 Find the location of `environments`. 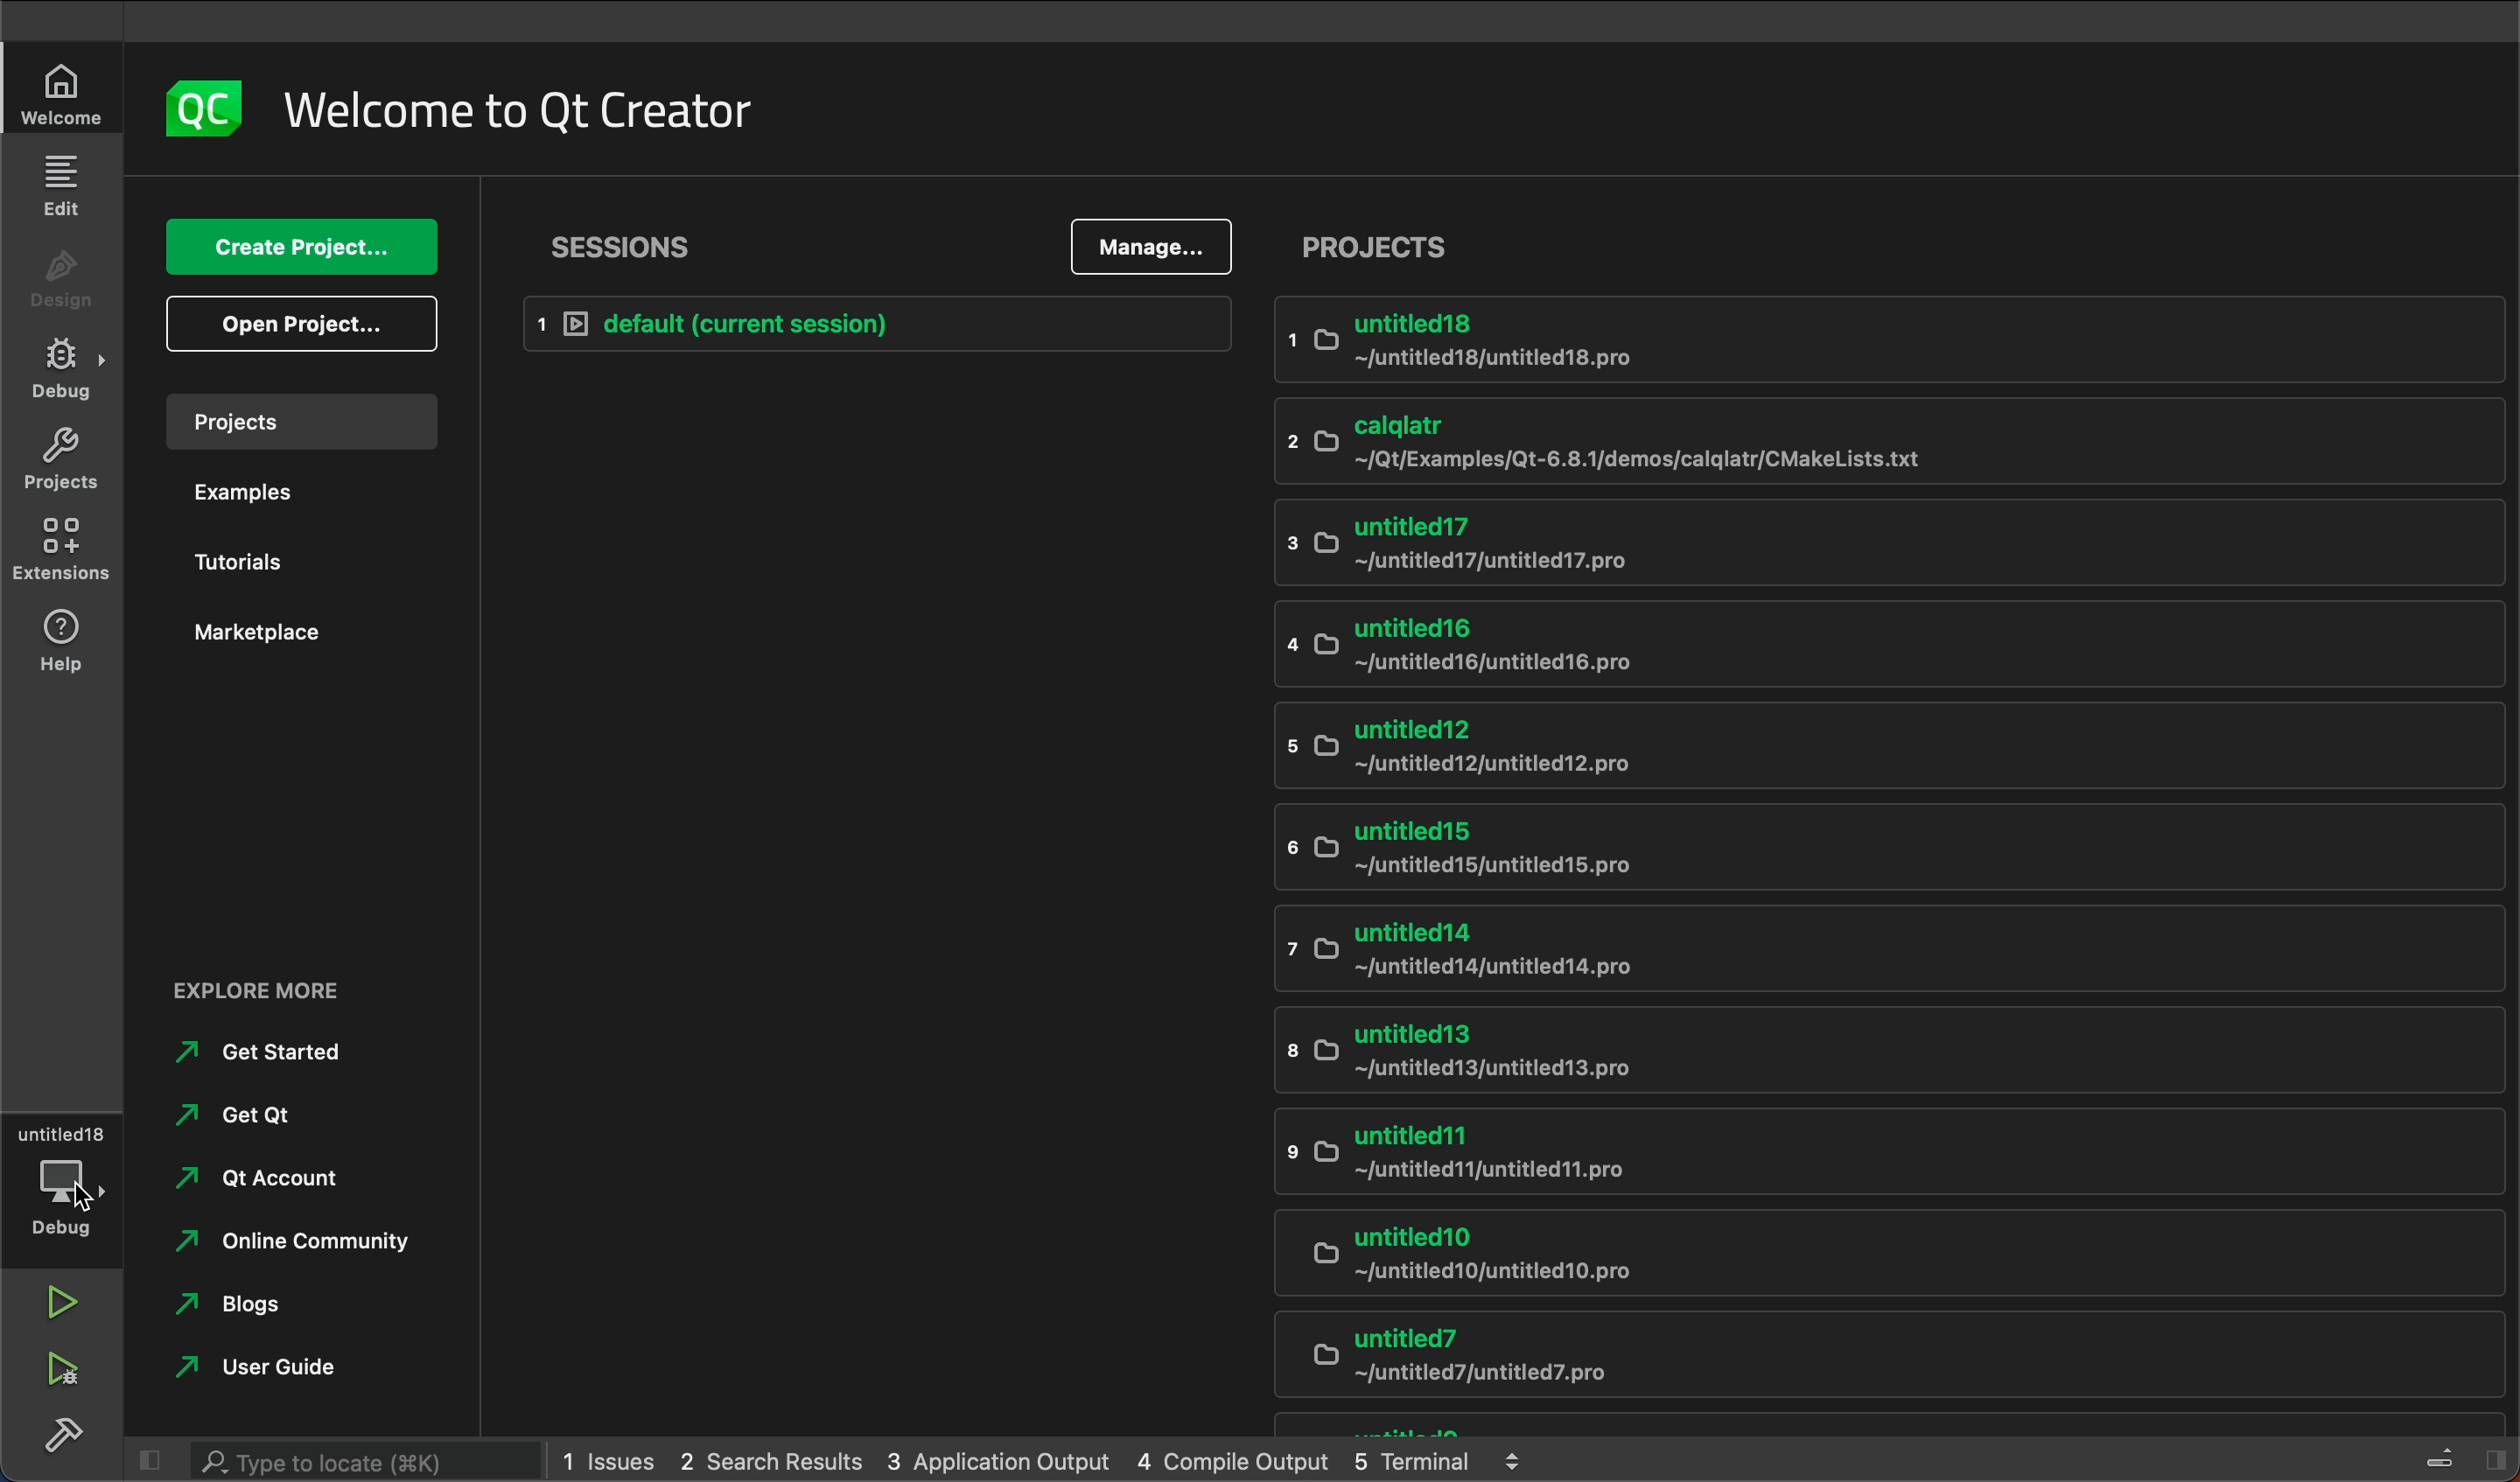

environments is located at coordinates (62, 553).